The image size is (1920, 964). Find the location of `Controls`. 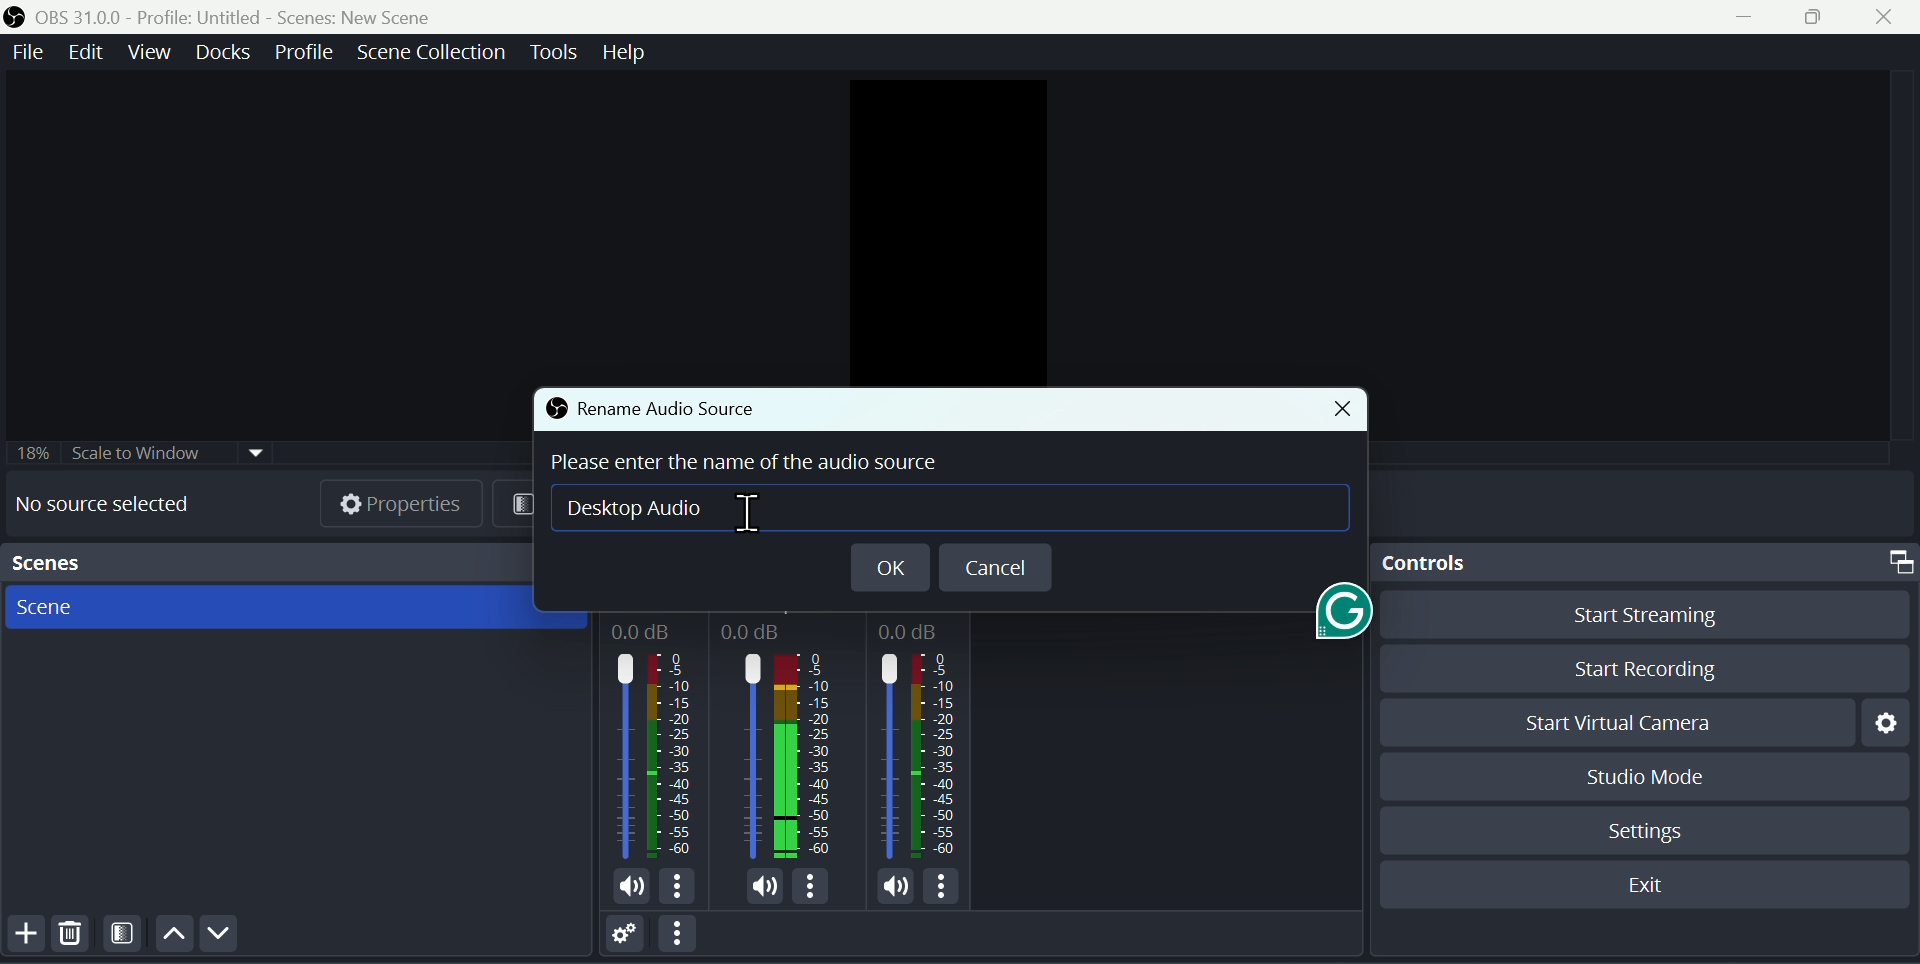

Controls is located at coordinates (1645, 564).